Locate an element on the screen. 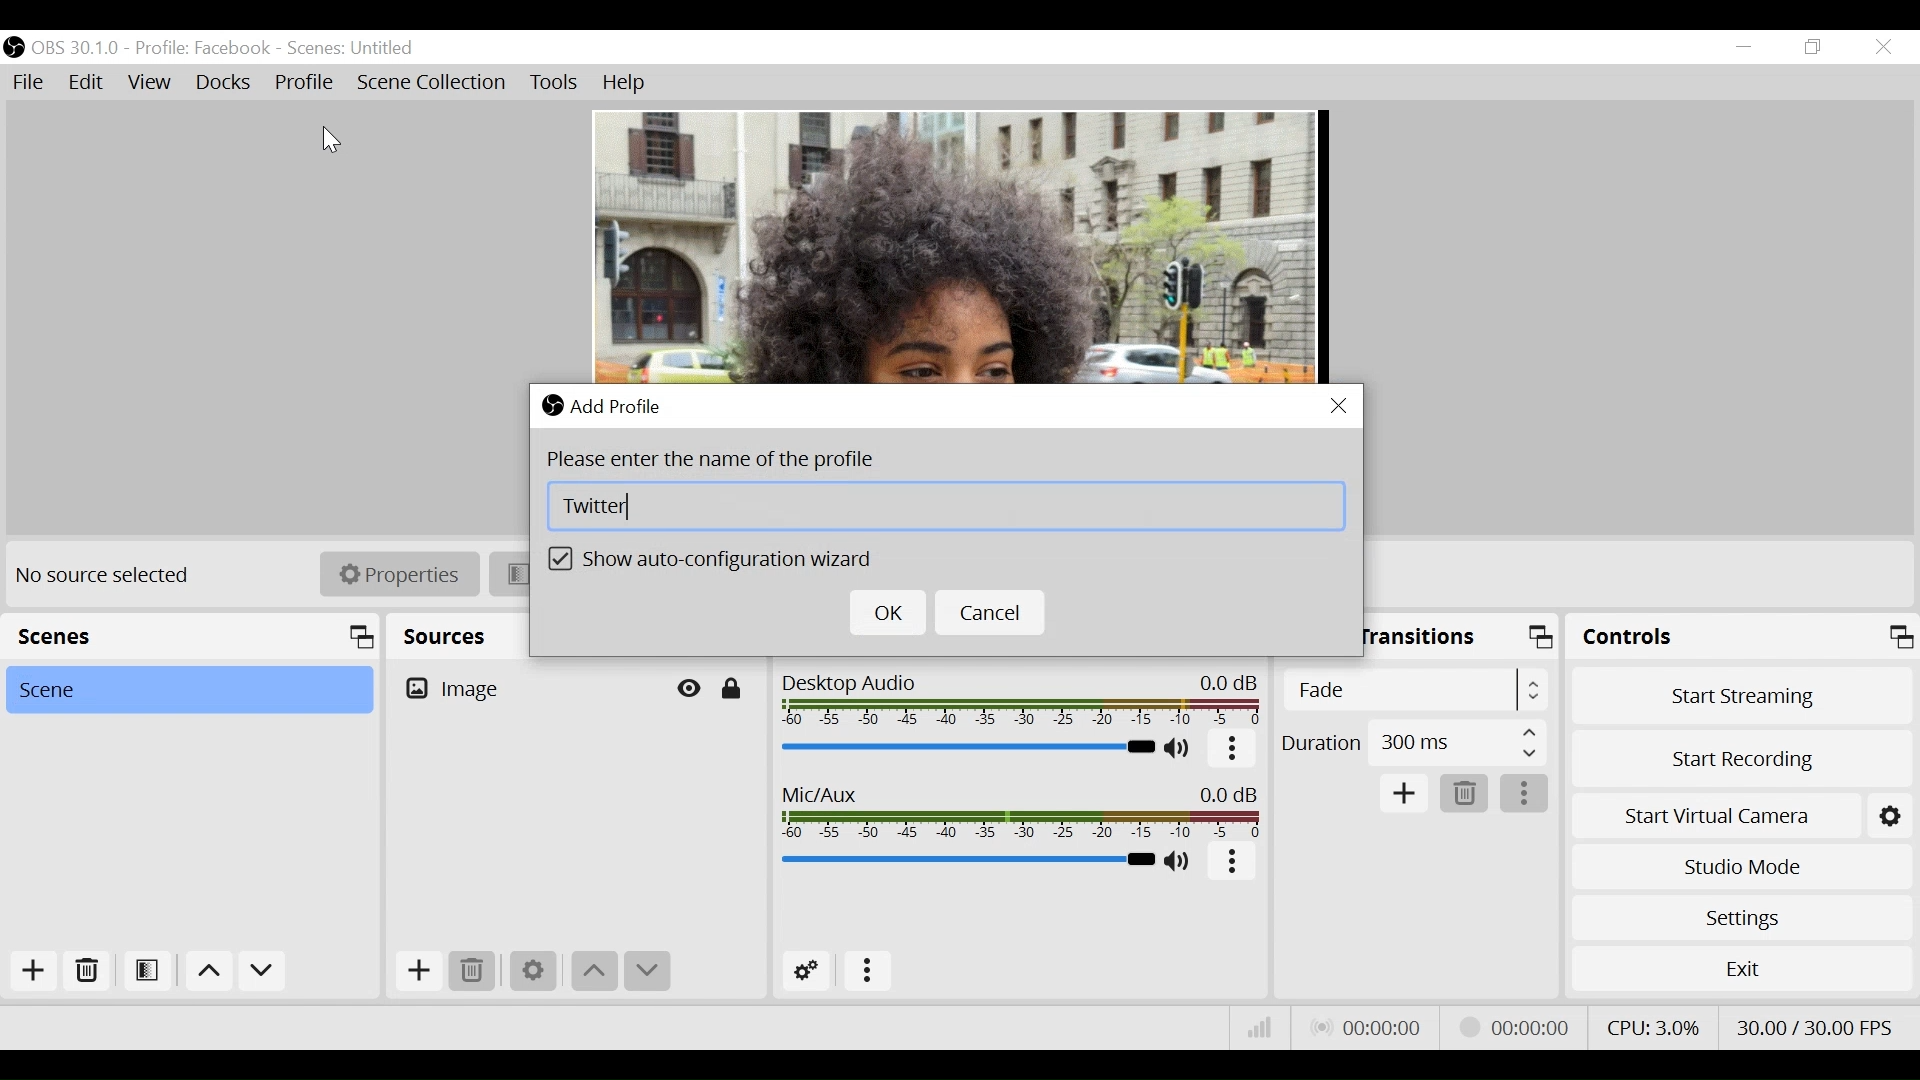  Add is located at coordinates (1406, 795).